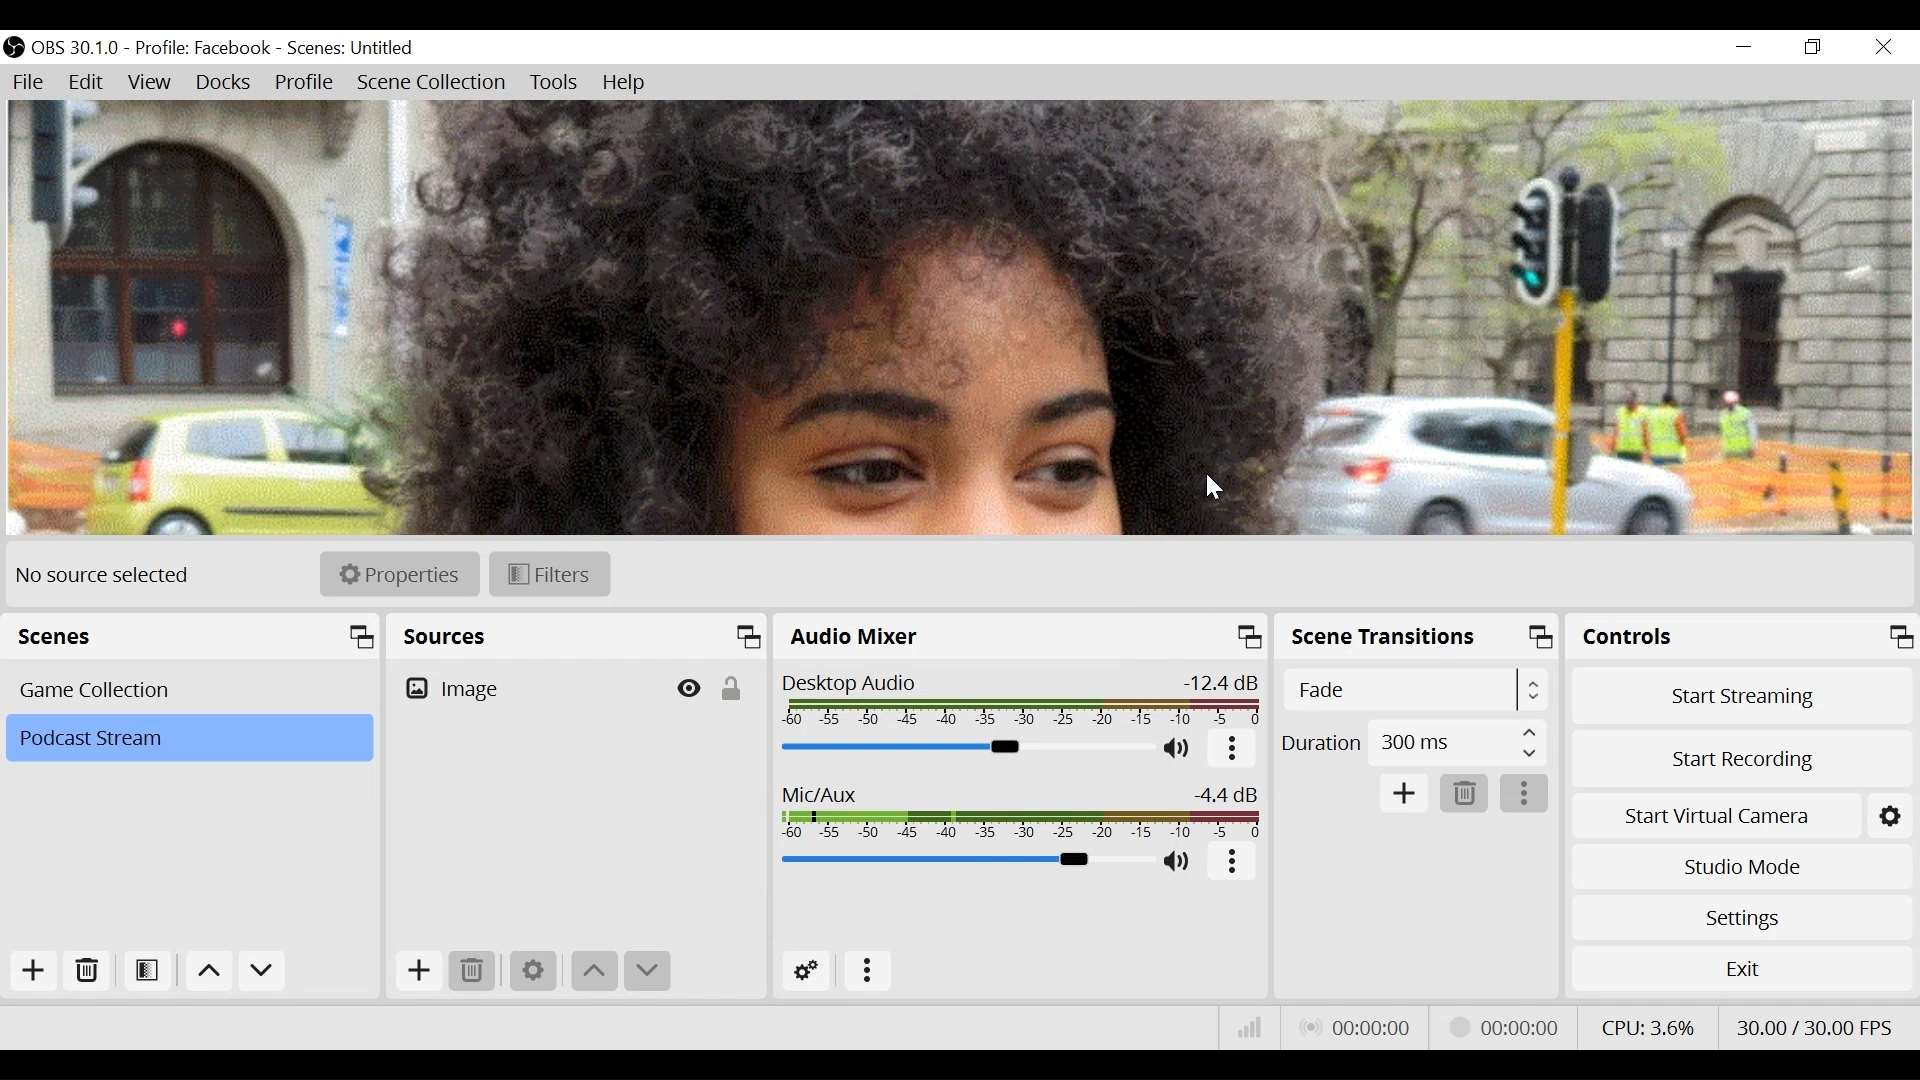 This screenshot has height=1080, width=1920. I want to click on (un)mute, so click(1179, 749).